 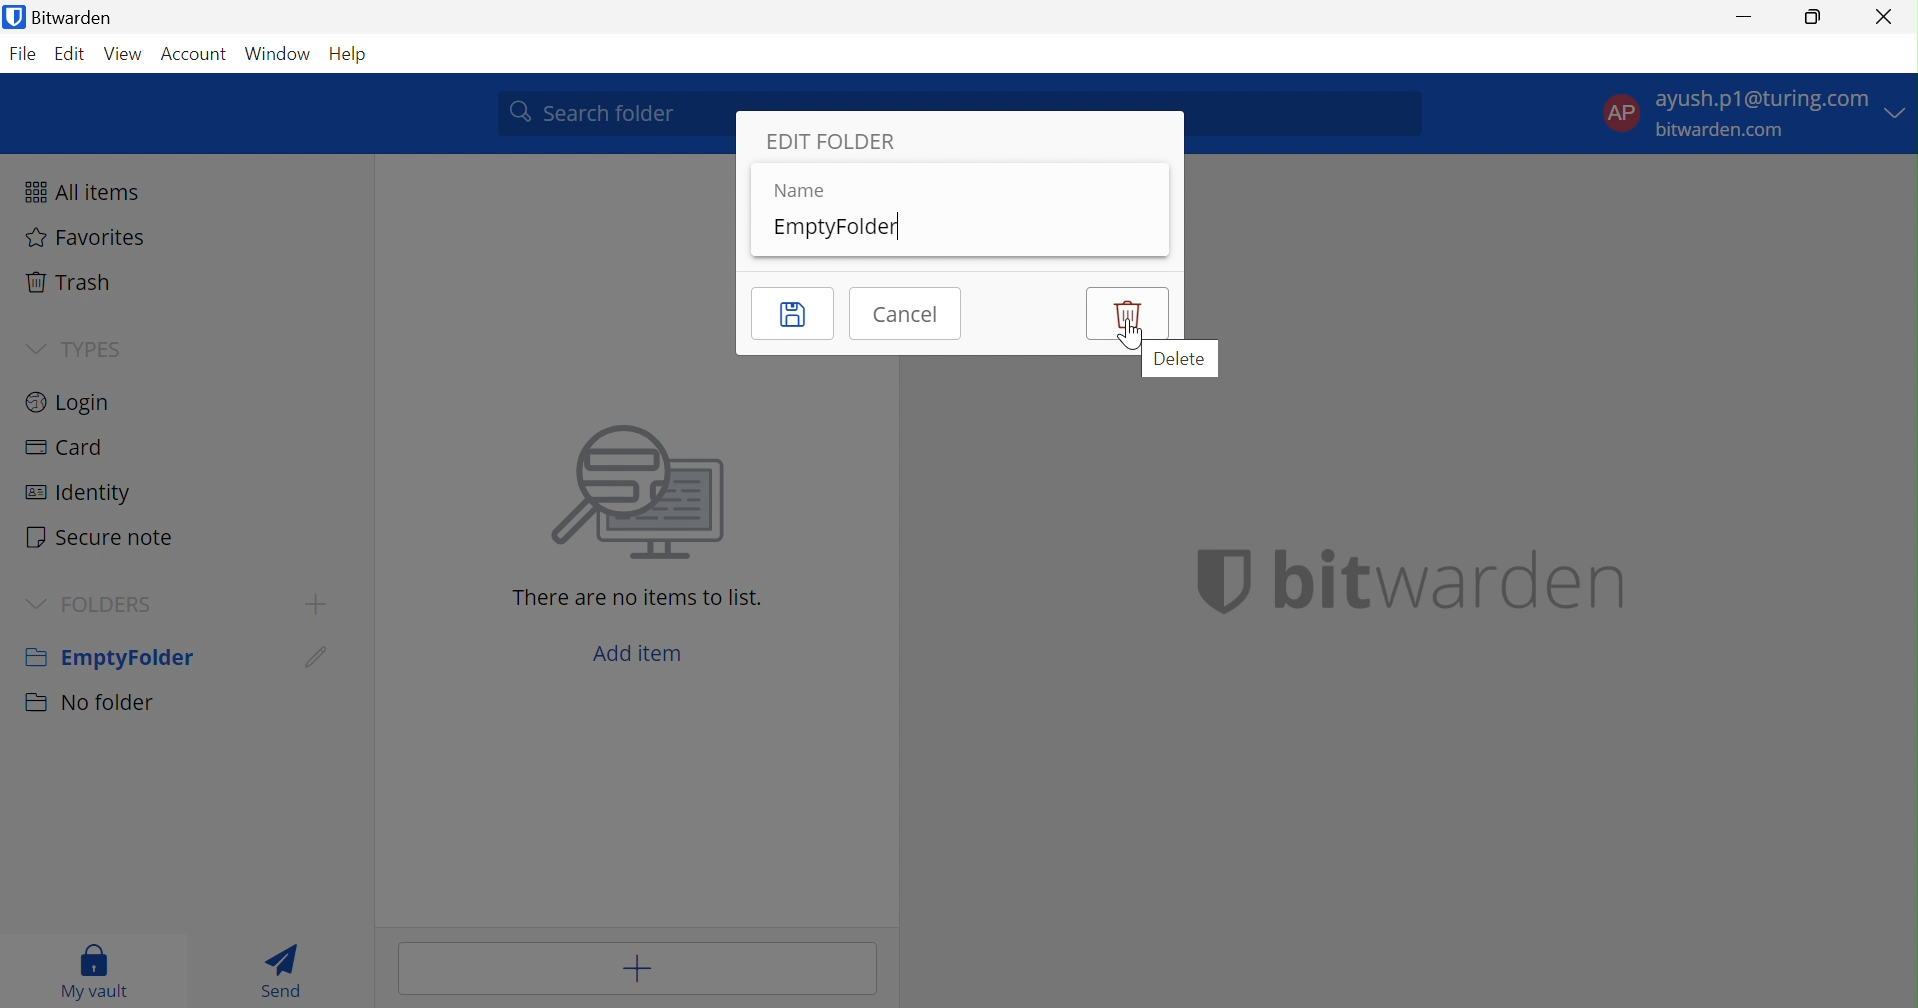 I want to click on Secure note, so click(x=99, y=538).